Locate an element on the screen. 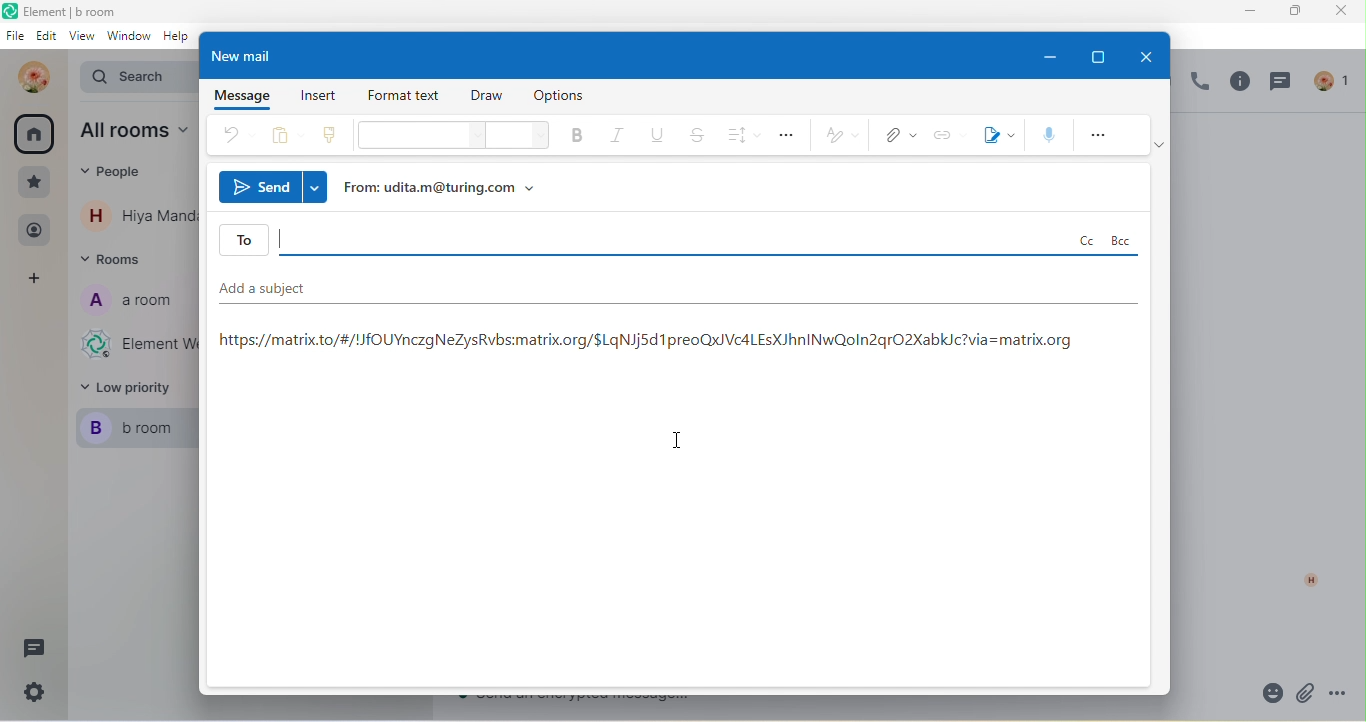 Image resolution: width=1366 pixels, height=722 pixels. spacing is located at coordinates (742, 135).